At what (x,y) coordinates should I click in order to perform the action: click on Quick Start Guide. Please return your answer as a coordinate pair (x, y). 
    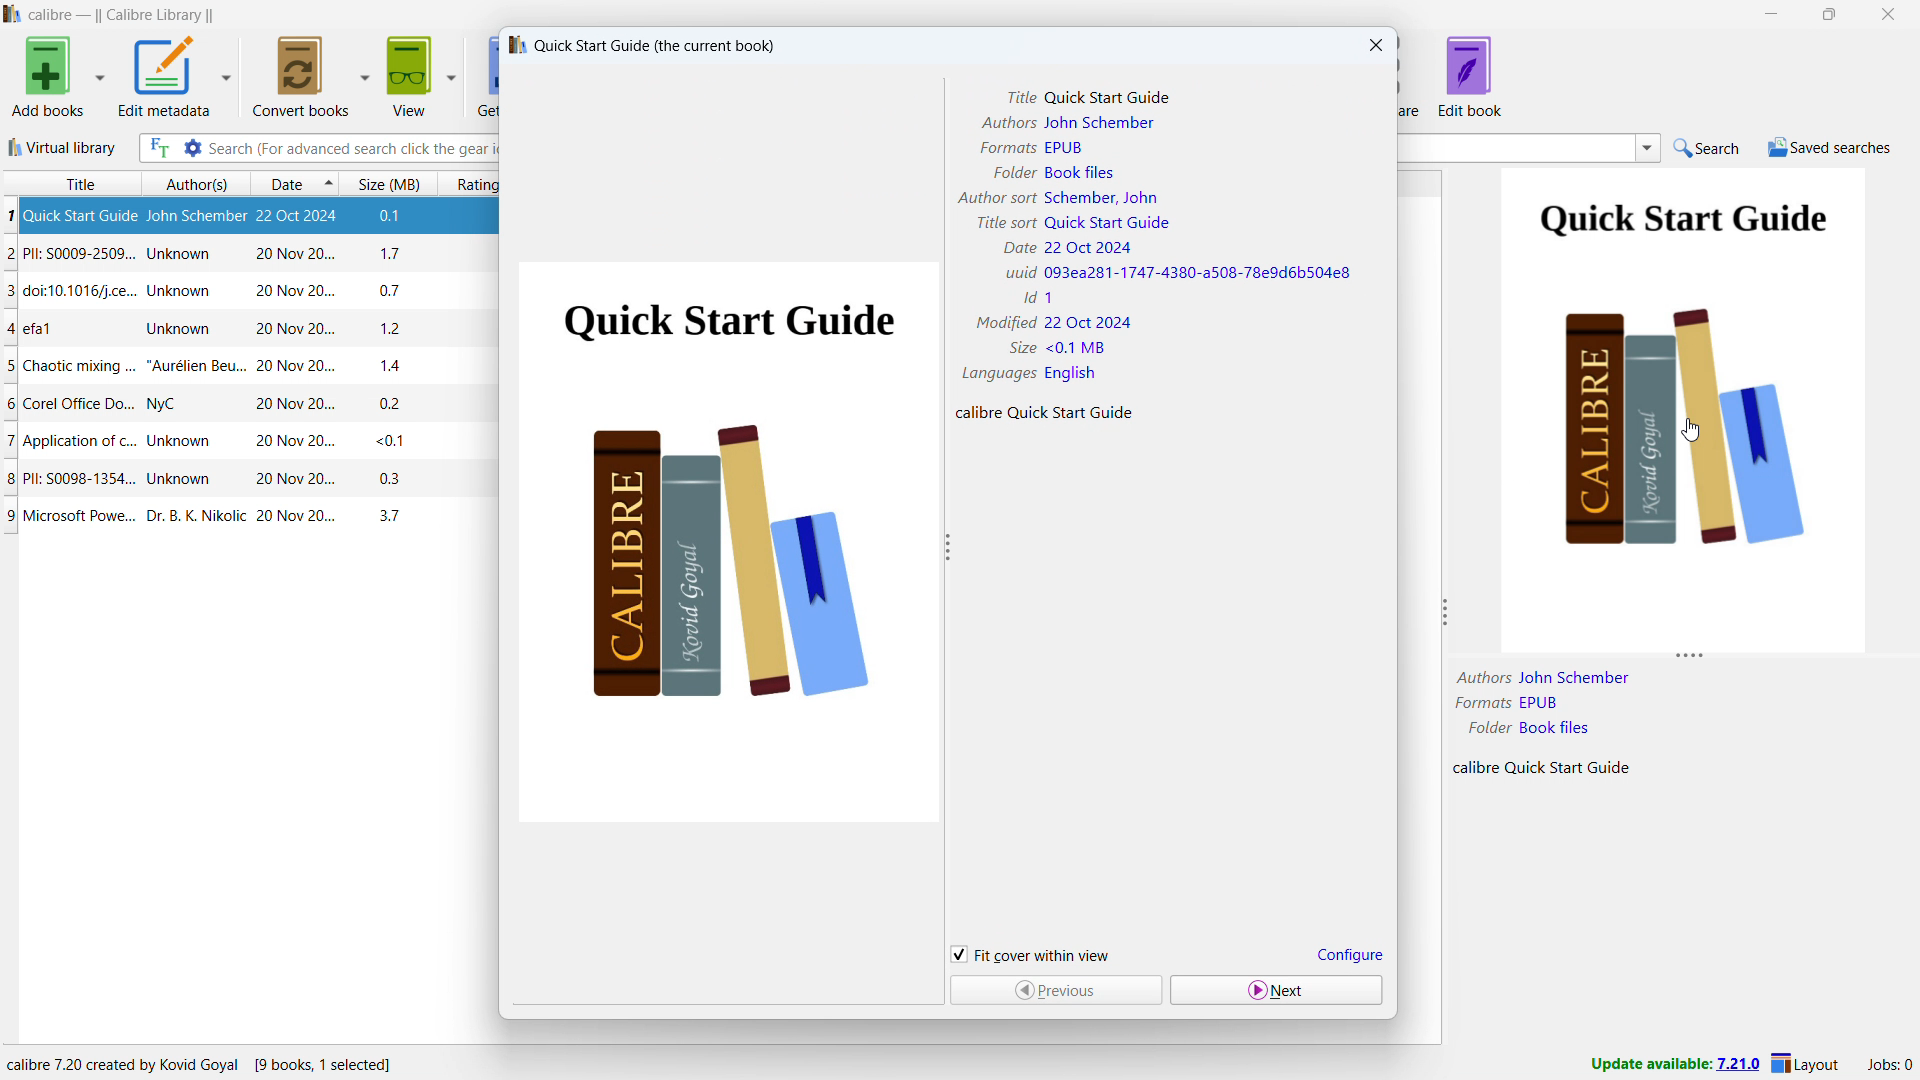
    Looking at the image, I should click on (1568, 768).